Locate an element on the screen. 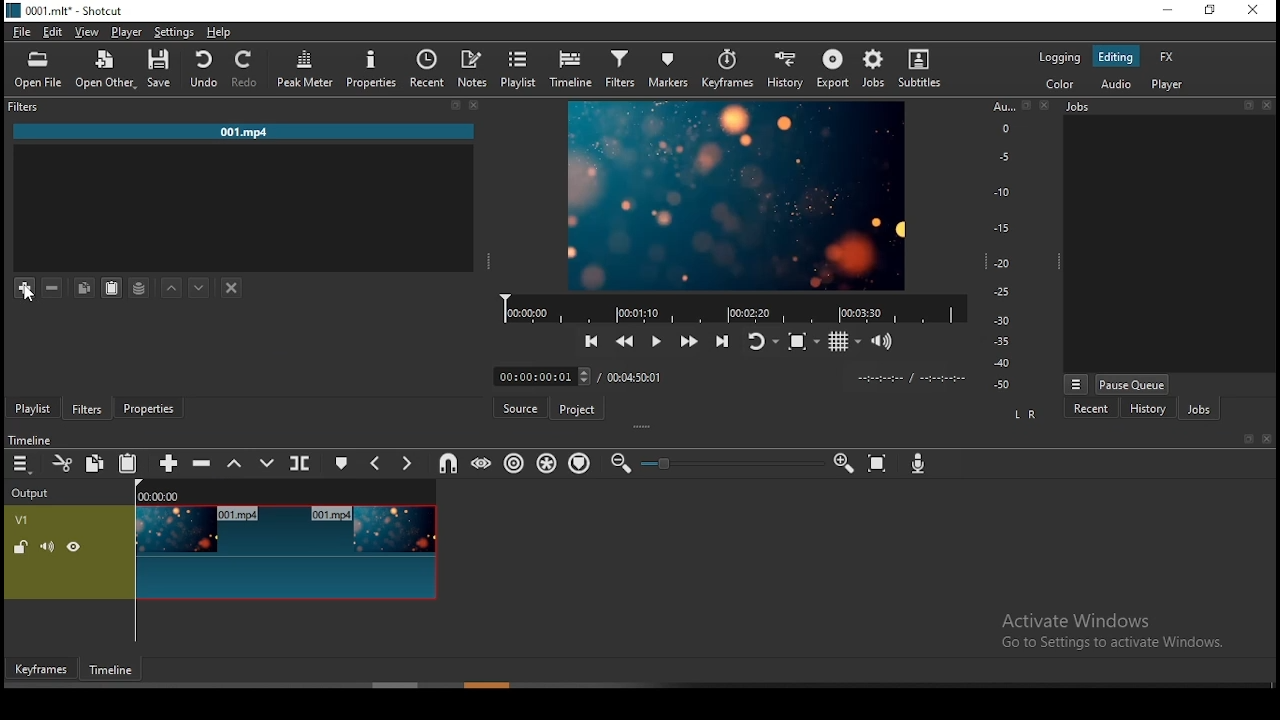  peak meter is located at coordinates (304, 70).